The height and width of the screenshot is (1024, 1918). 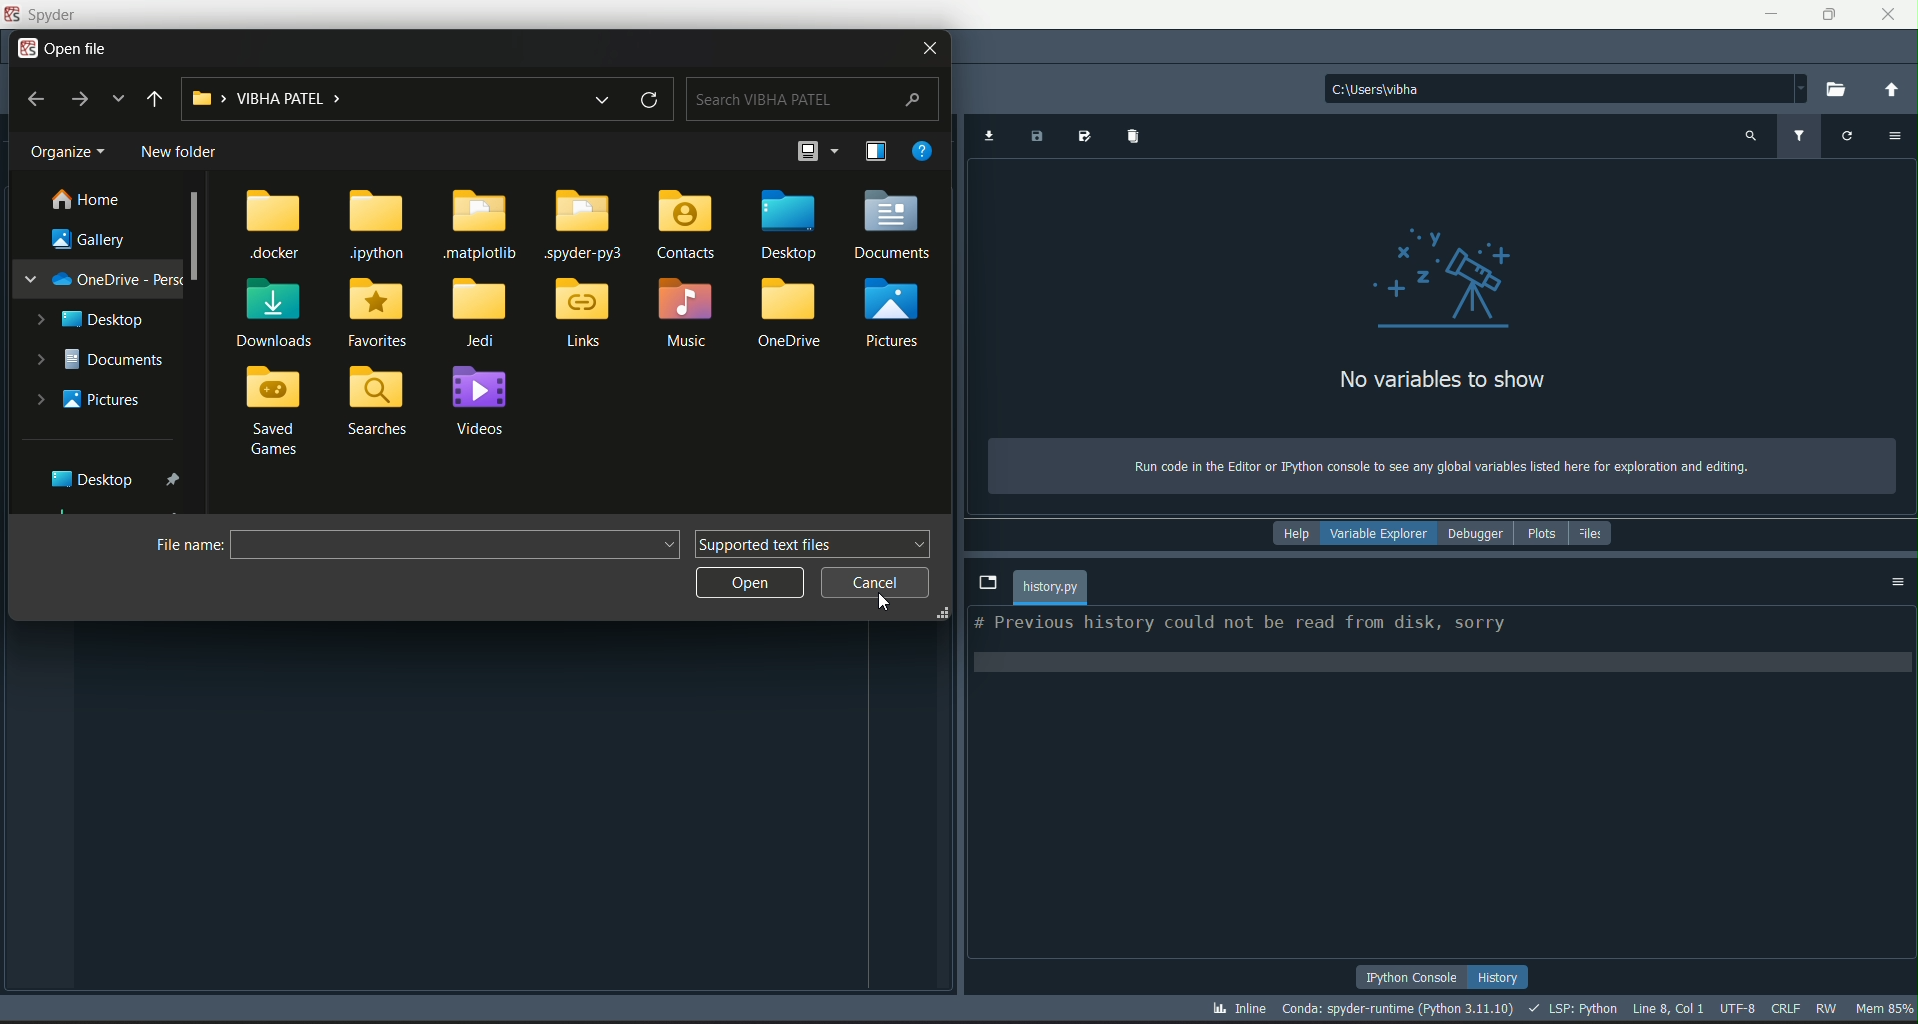 I want to click on pictures, so click(x=899, y=313).